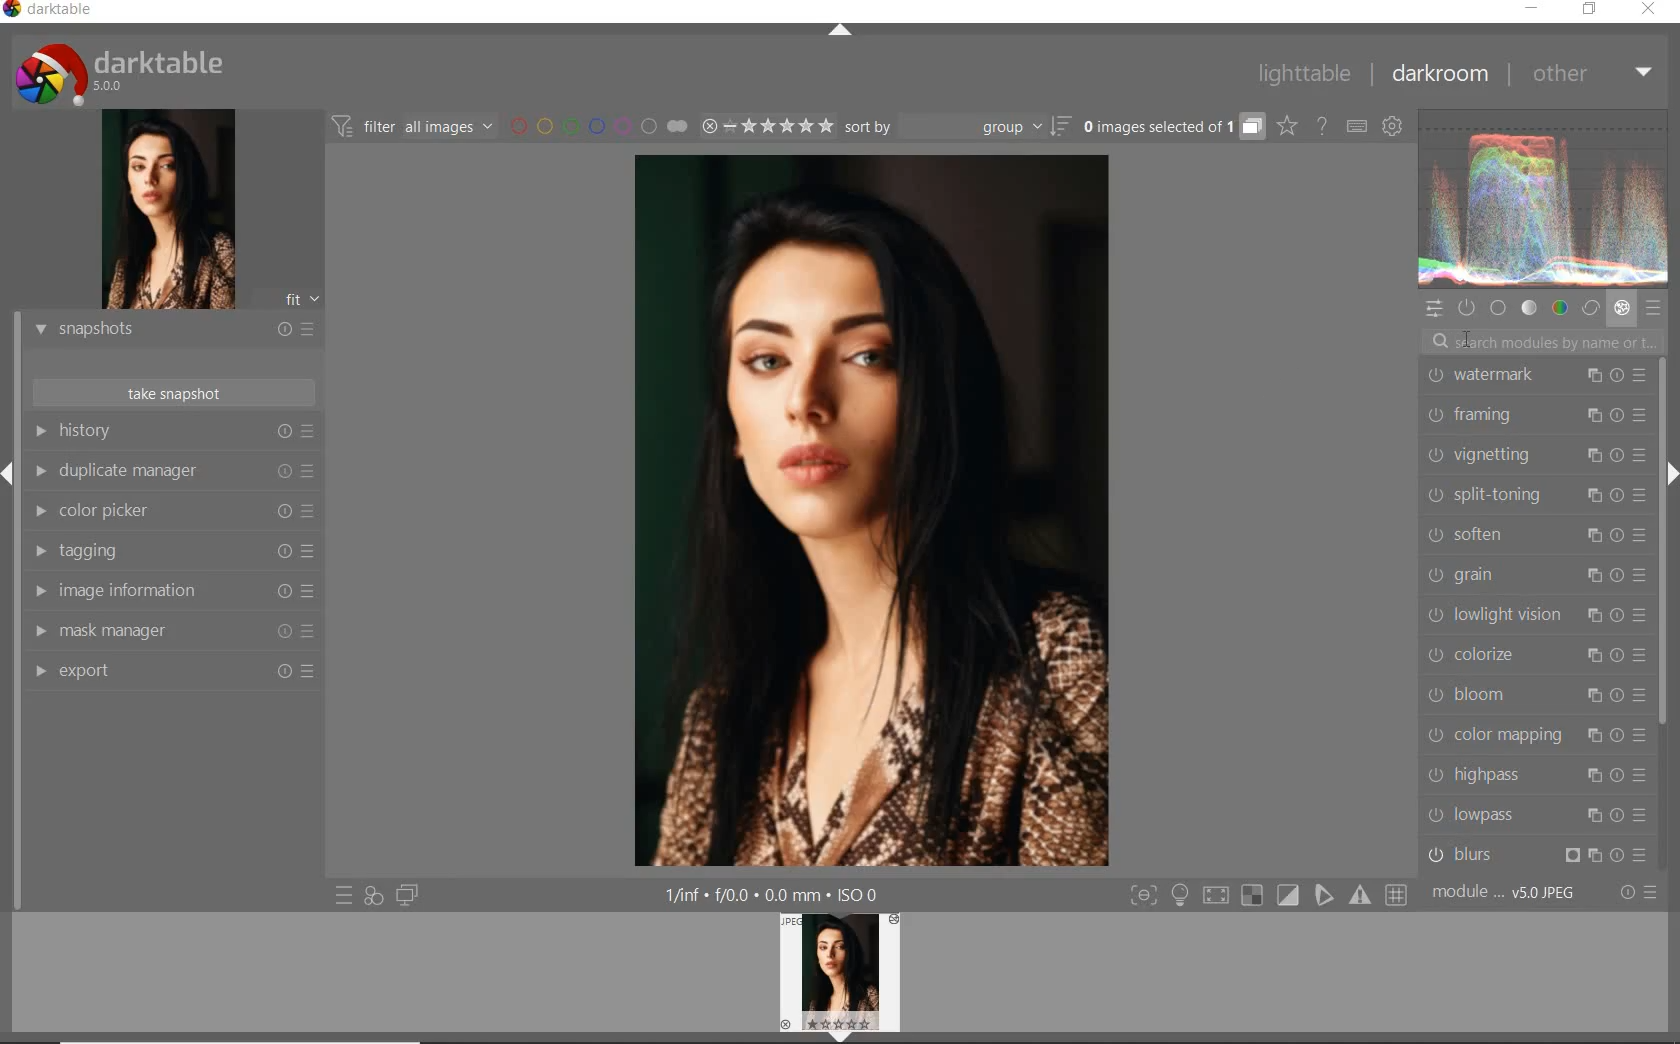  Describe the element at coordinates (749, 128) in the screenshot. I see `range ratings for selected images` at that location.